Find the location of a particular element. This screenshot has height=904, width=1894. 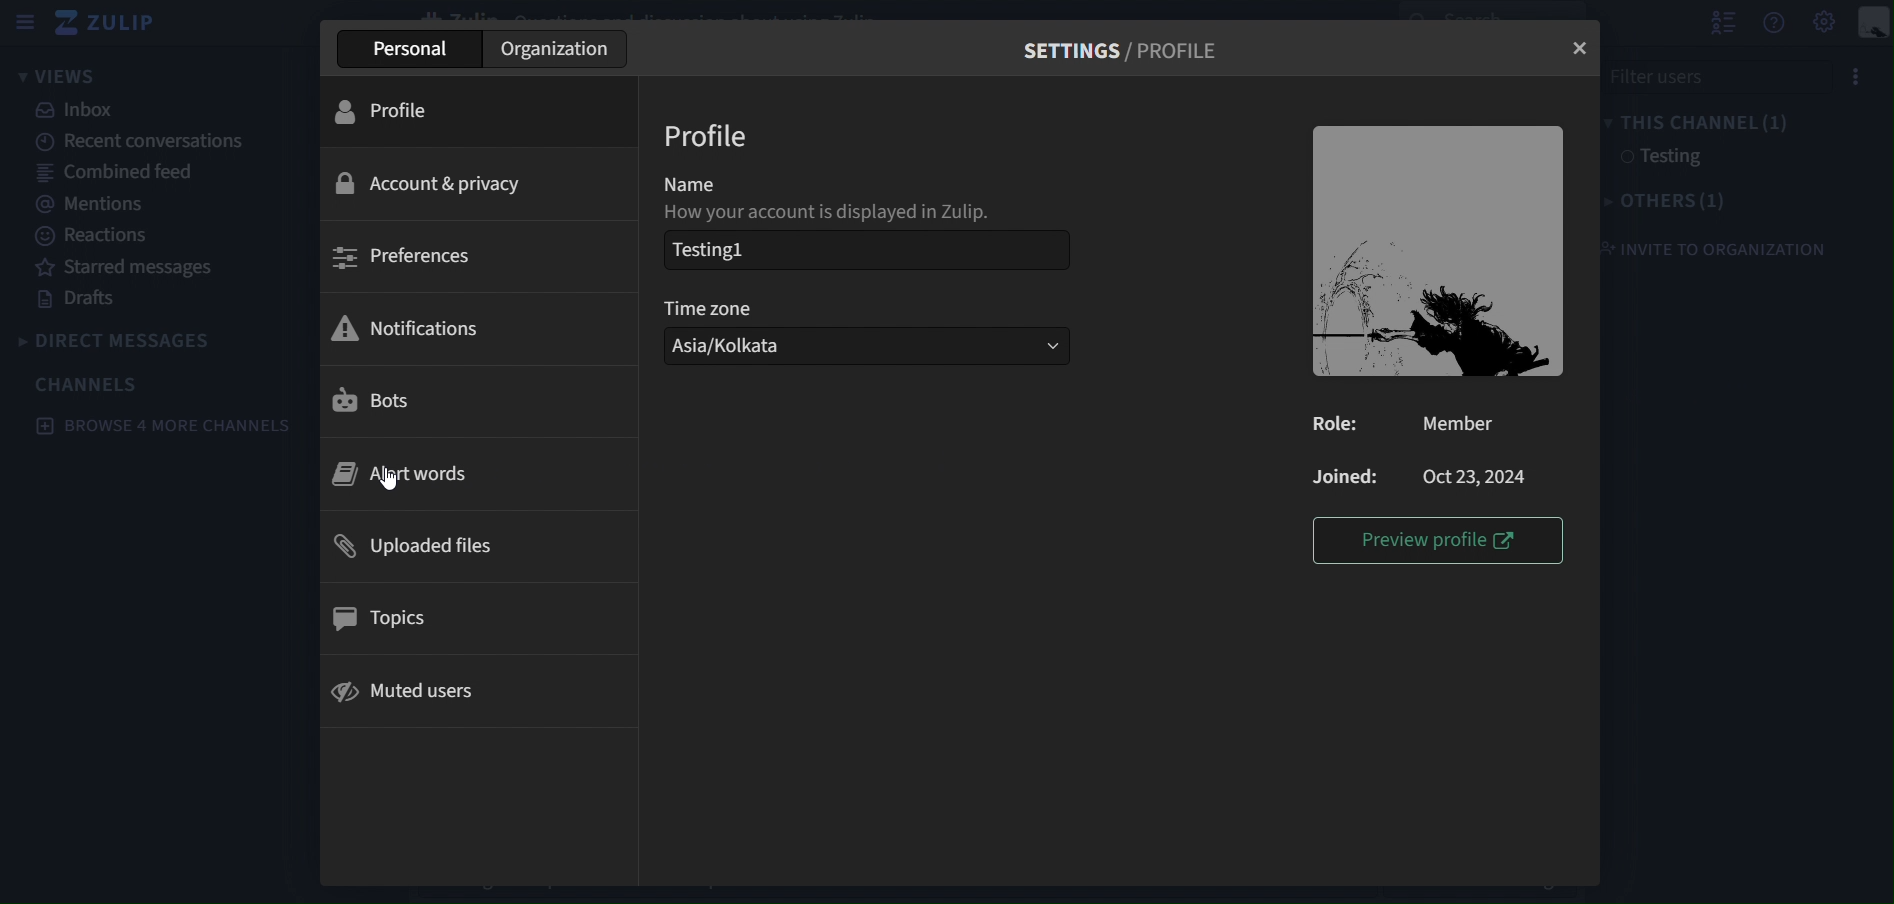

combined feed is located at coordinates (123, 174).